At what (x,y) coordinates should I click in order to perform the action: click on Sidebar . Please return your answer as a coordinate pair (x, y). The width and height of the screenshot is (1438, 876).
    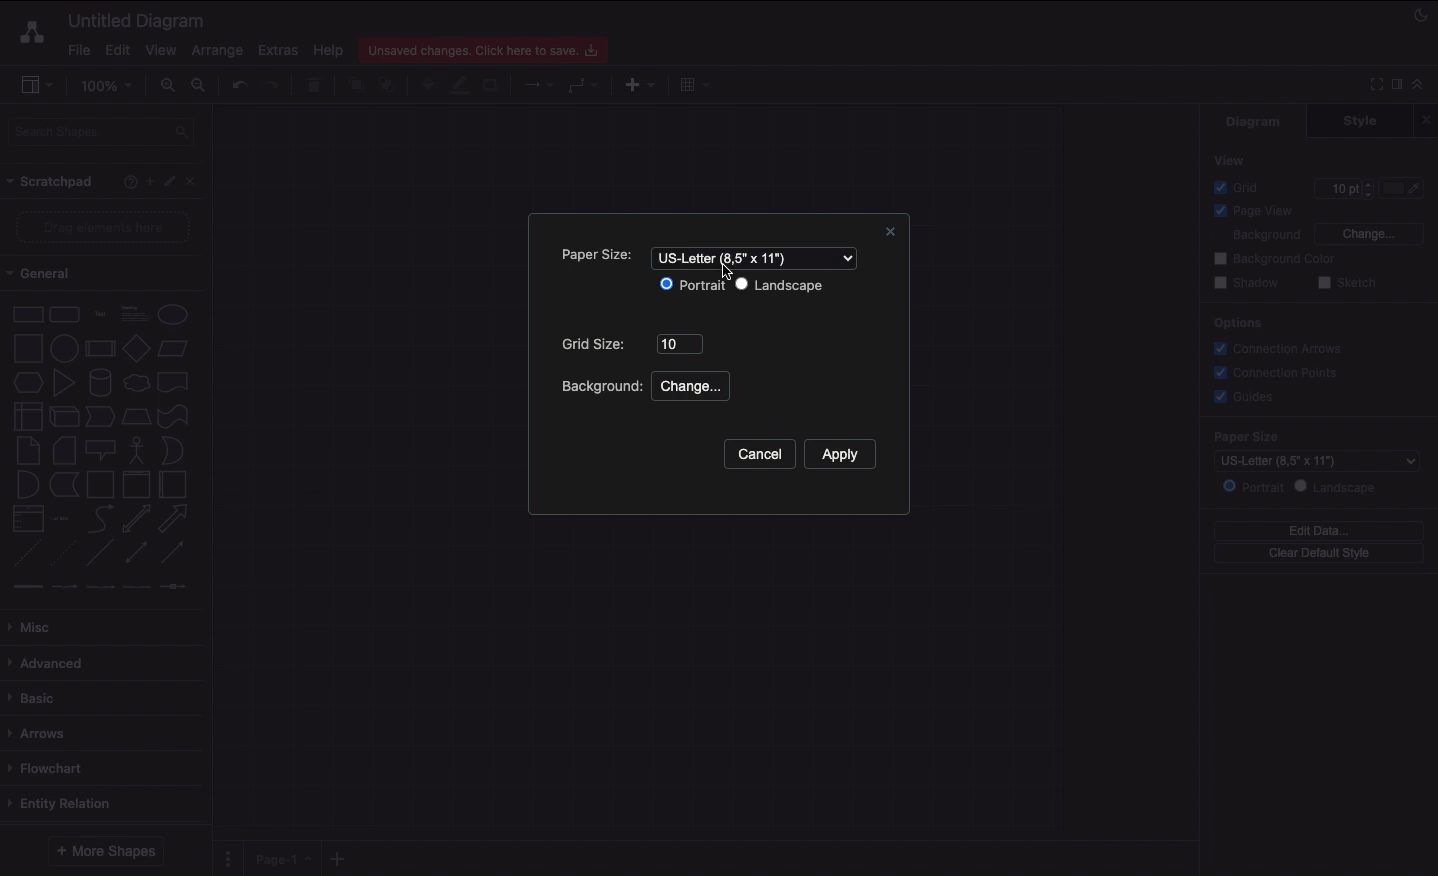
    Looking at the image, I should click on (36, 86).